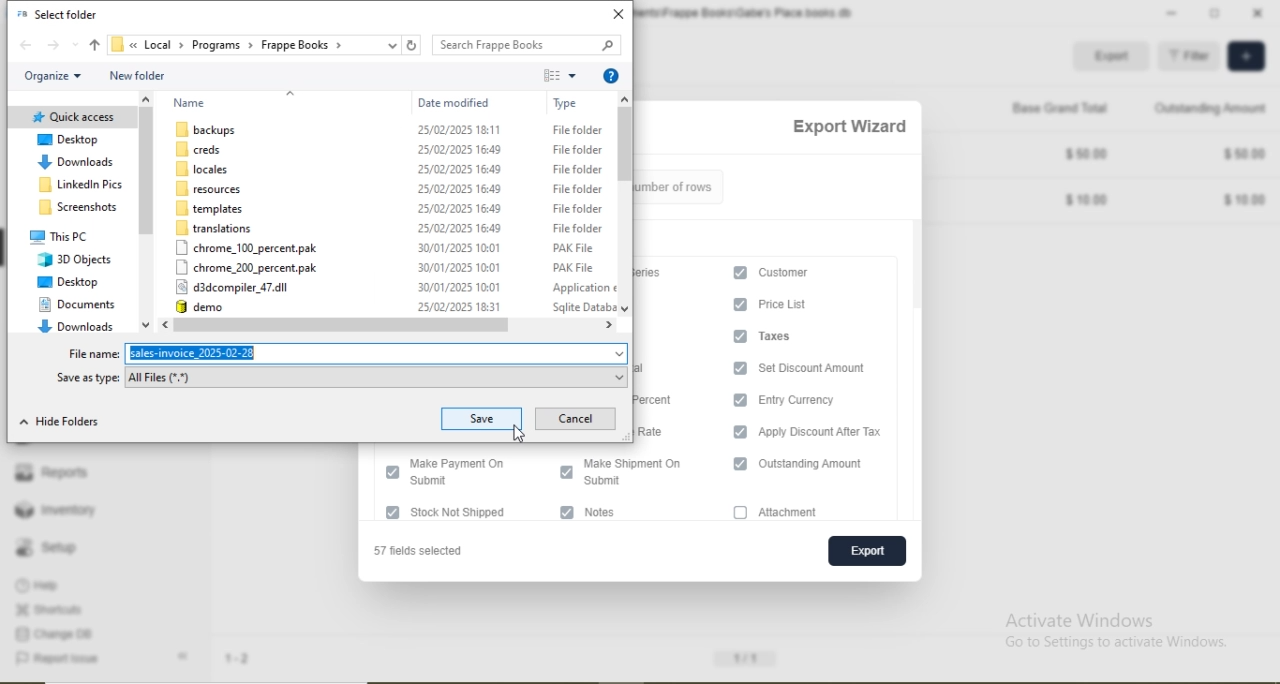 Image resolution: width=1280 pixels, height=684 pixels. Describe the element at coordinates (385, 326) in the screenshot. I see `scroll bar` at that location.